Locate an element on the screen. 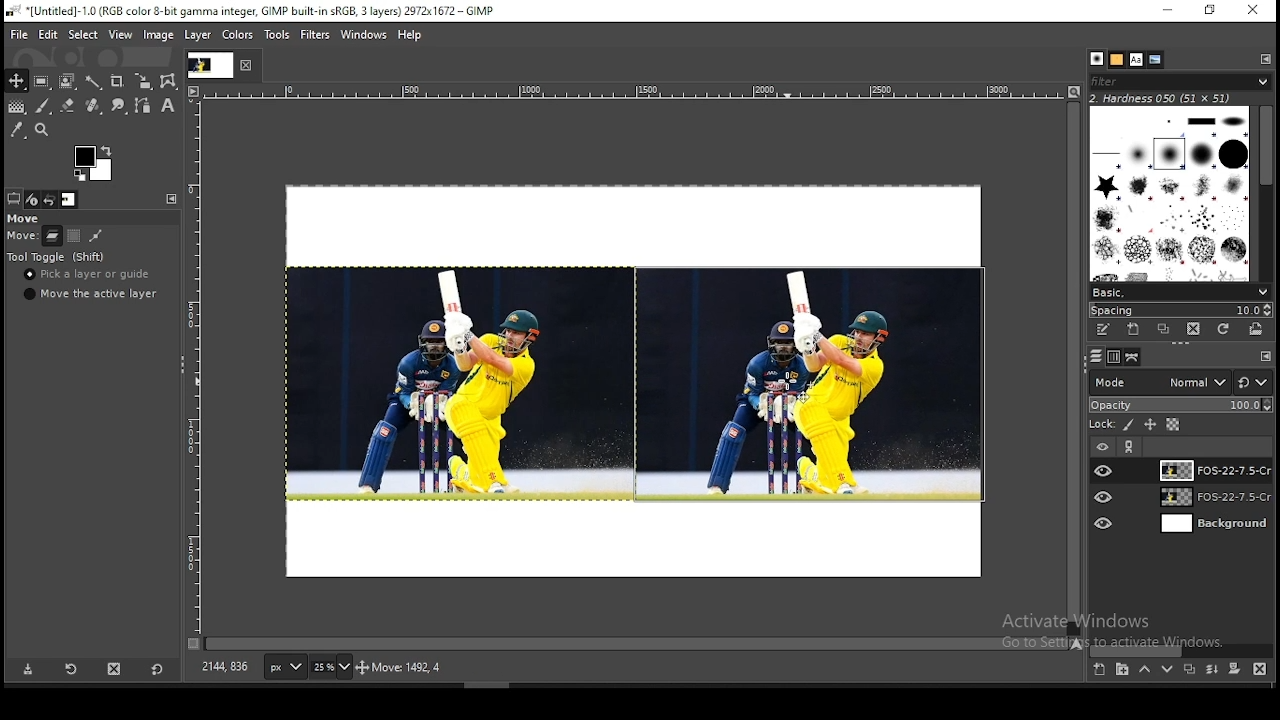 This screenshot has width=1280, height=720. Designs is located at coordinates (1171, 192).